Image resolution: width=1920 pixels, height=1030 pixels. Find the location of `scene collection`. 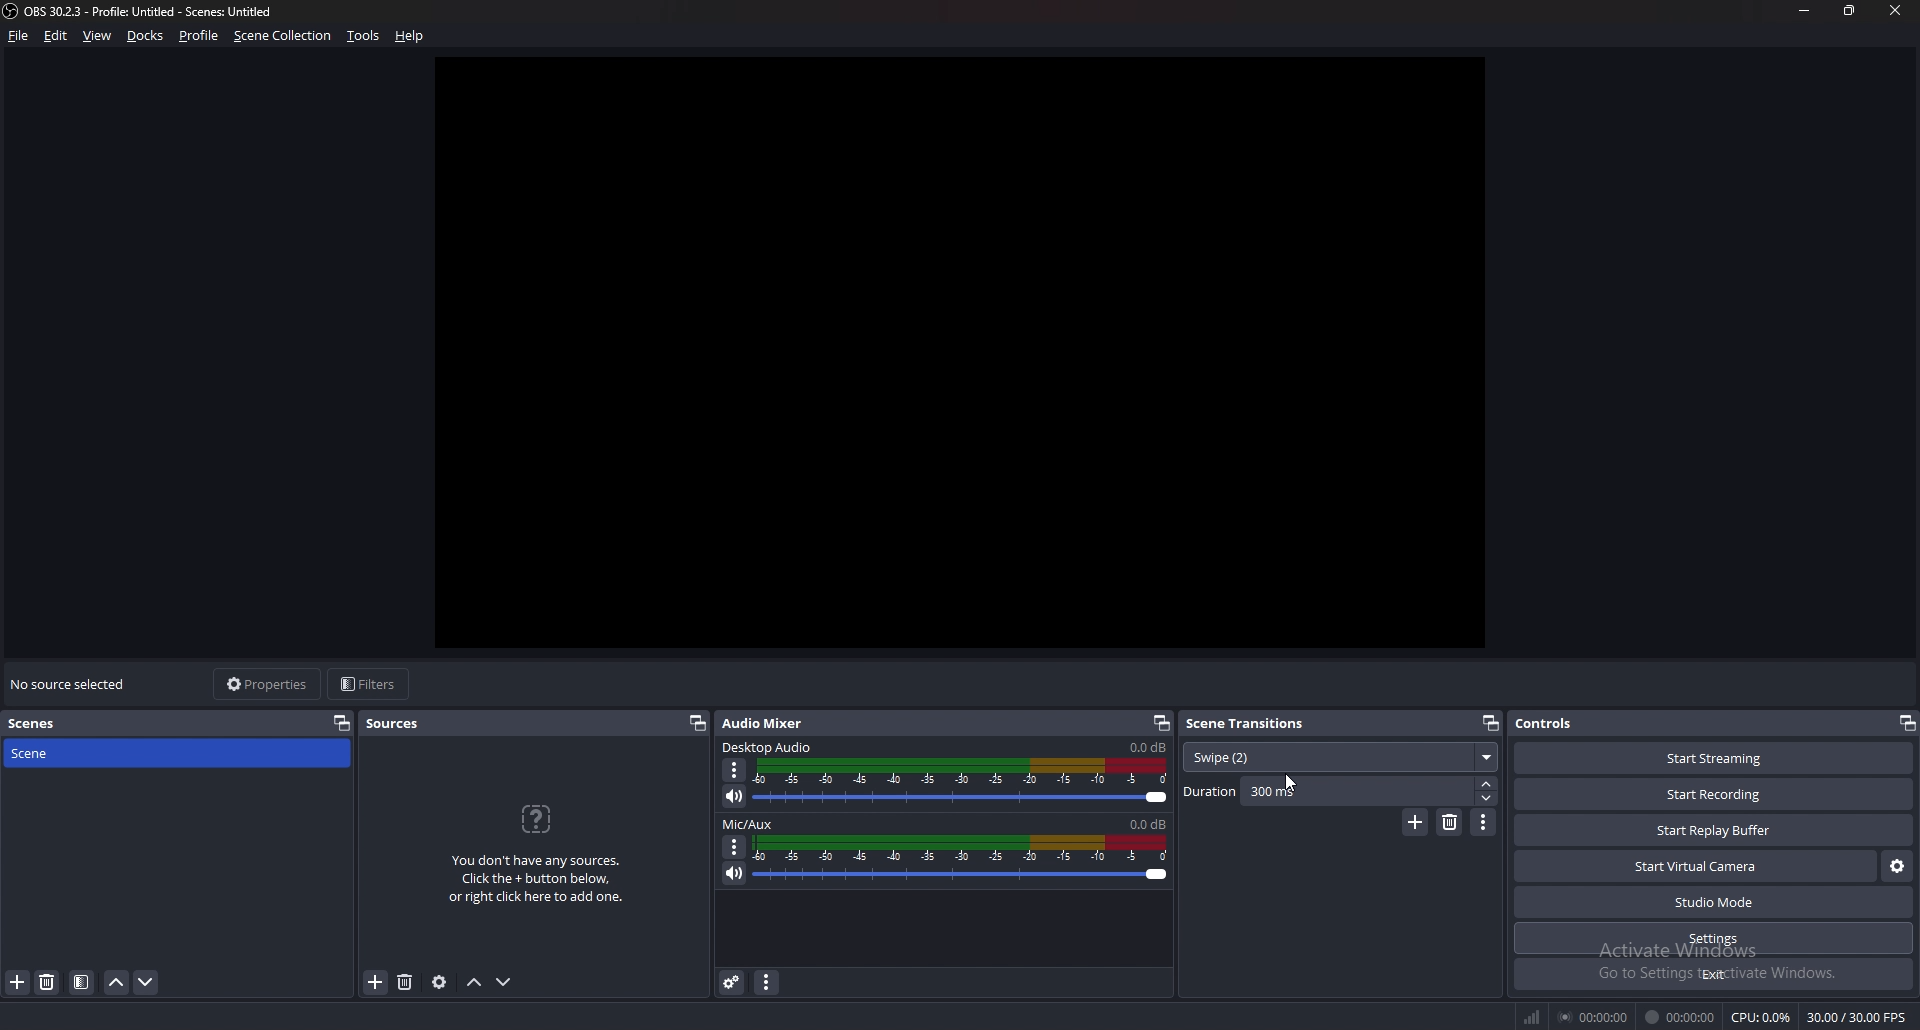

scene collection is located at coordinates (285, 34).